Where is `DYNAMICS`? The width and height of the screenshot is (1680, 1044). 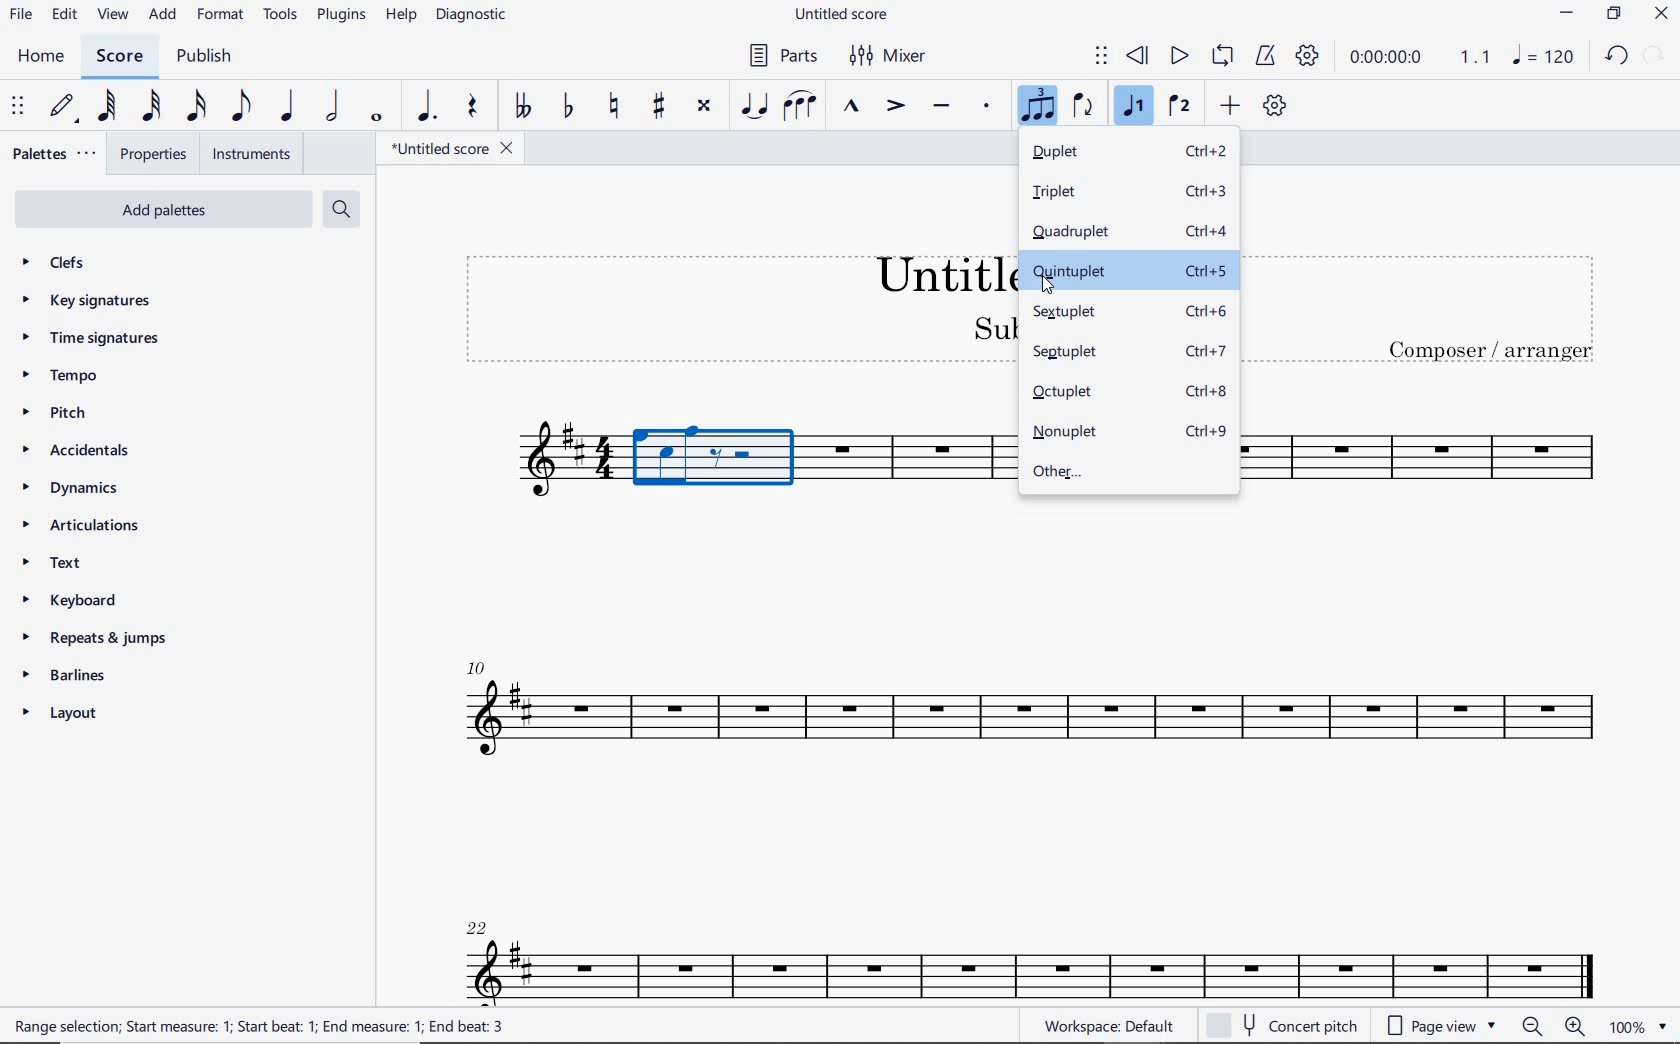
DYNAMICS is located at coordinates (75, 493).